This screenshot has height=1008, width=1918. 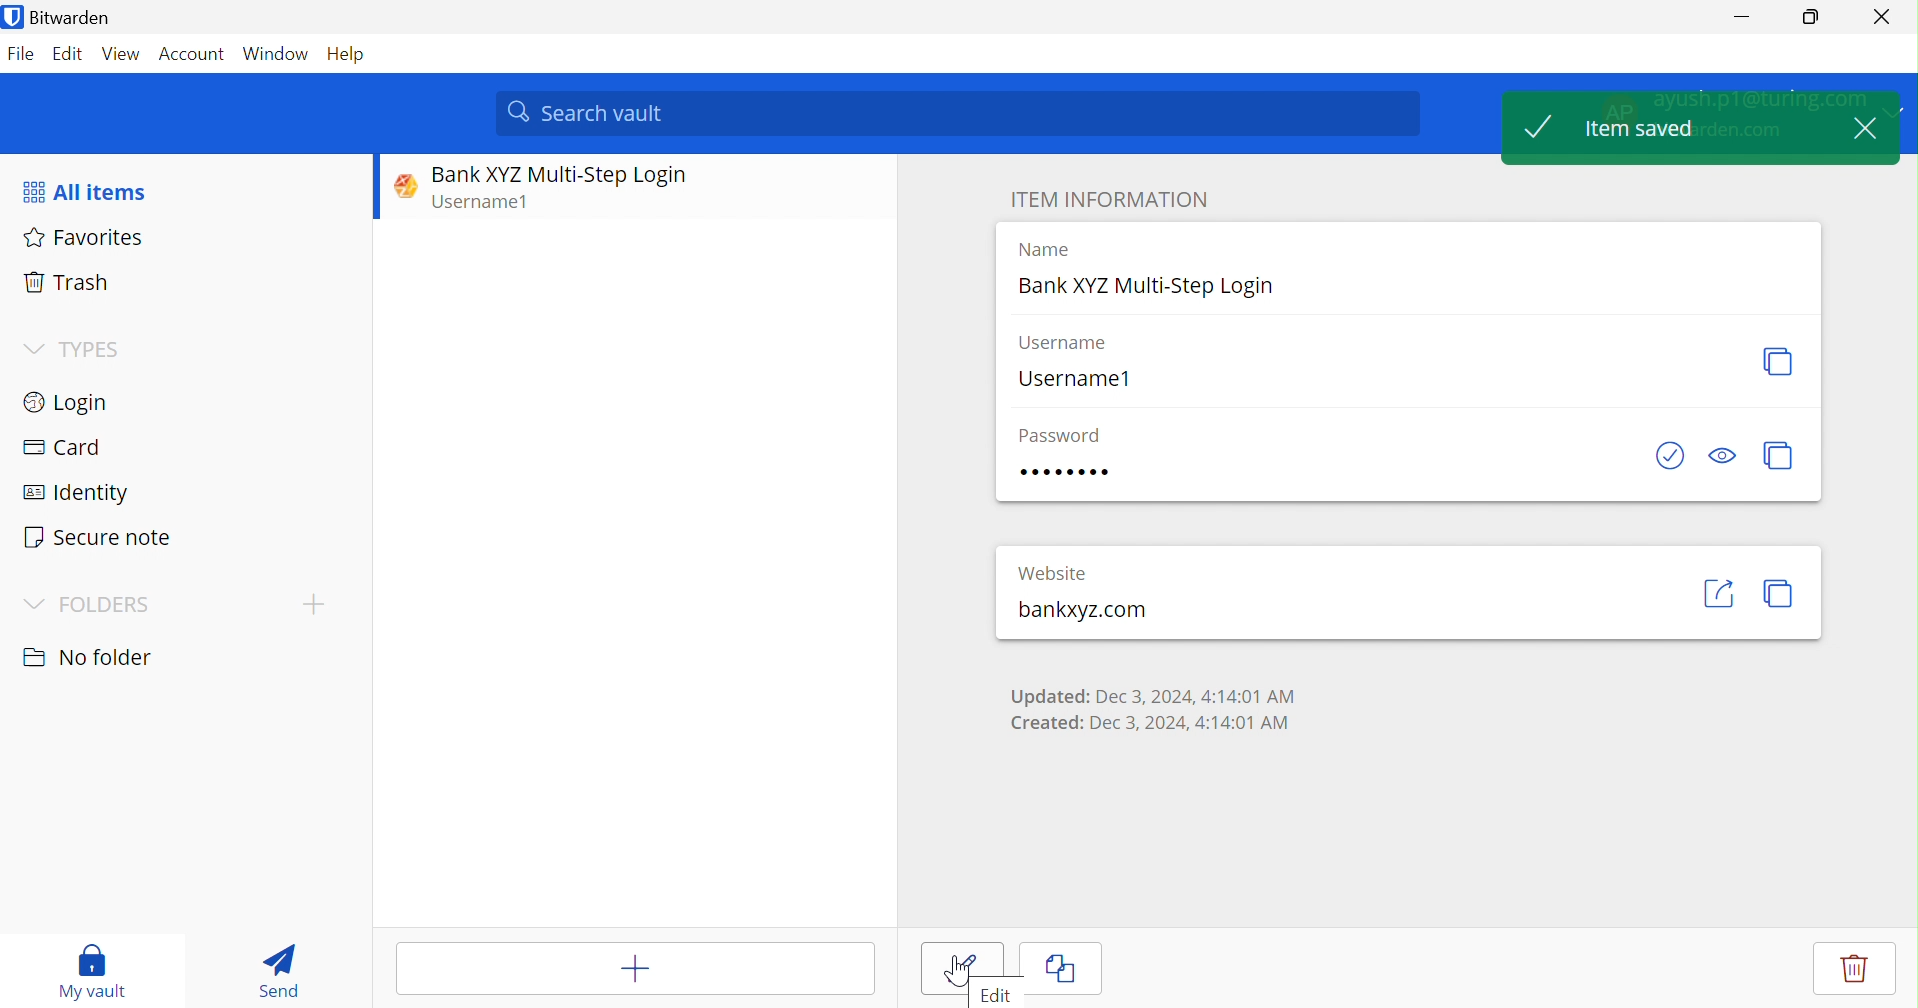 I want to click on No folder, so click(x=92, y=658).